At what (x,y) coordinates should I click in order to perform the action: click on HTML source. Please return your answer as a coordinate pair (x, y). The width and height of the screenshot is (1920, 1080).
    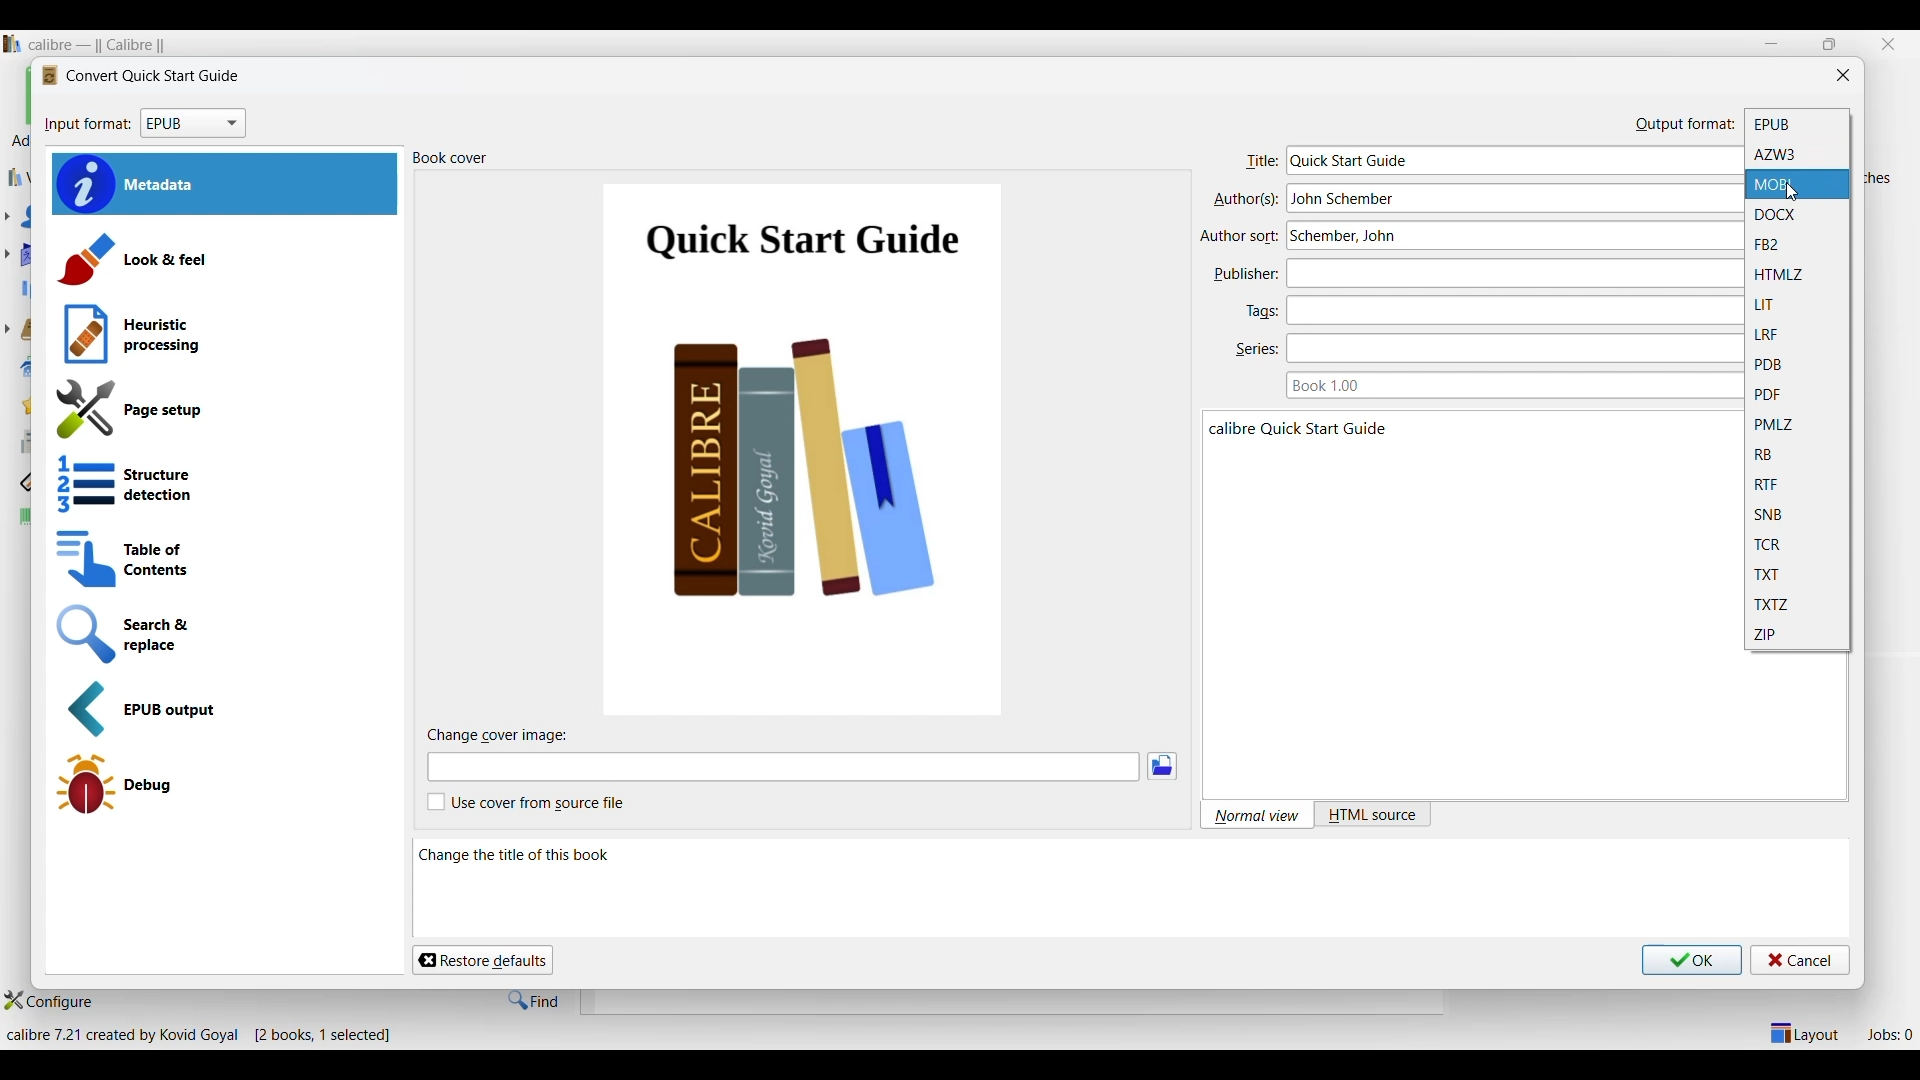
    Looking at the image, I should click on (1372, 815).